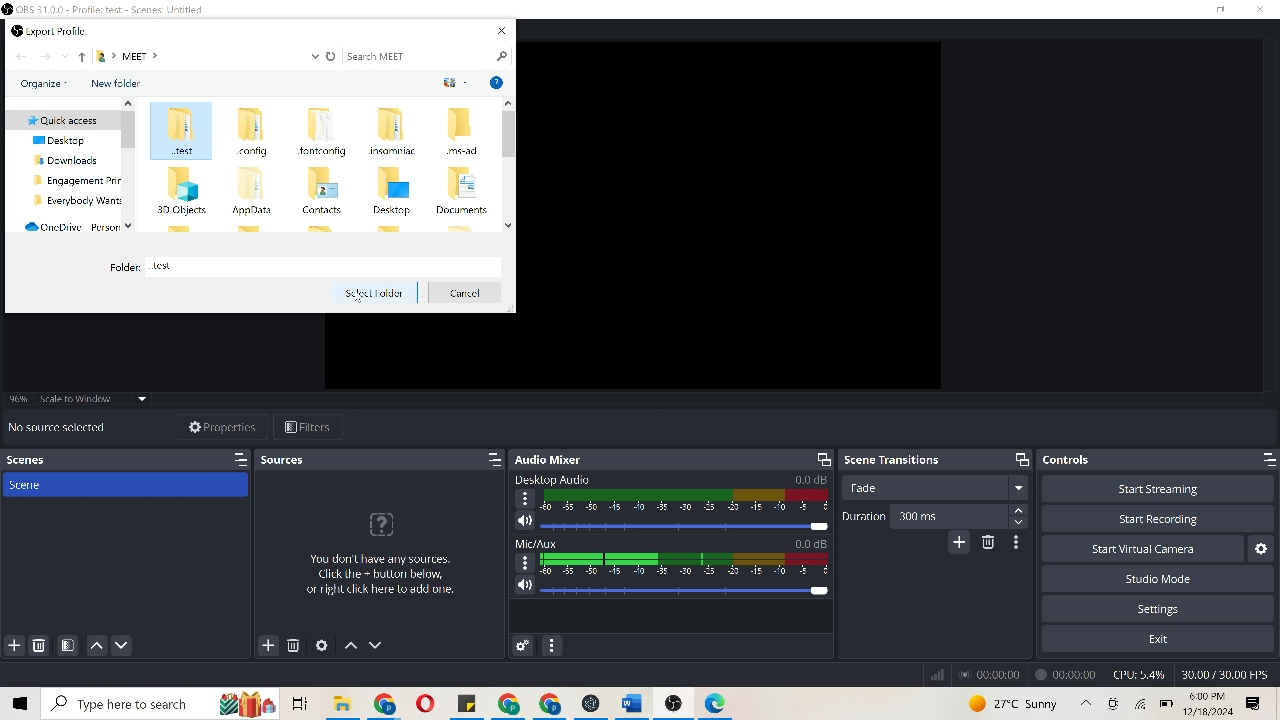  Describe the element at coordinates (687, 564) in the screenshot. I see `audio decibel scale` at that location.